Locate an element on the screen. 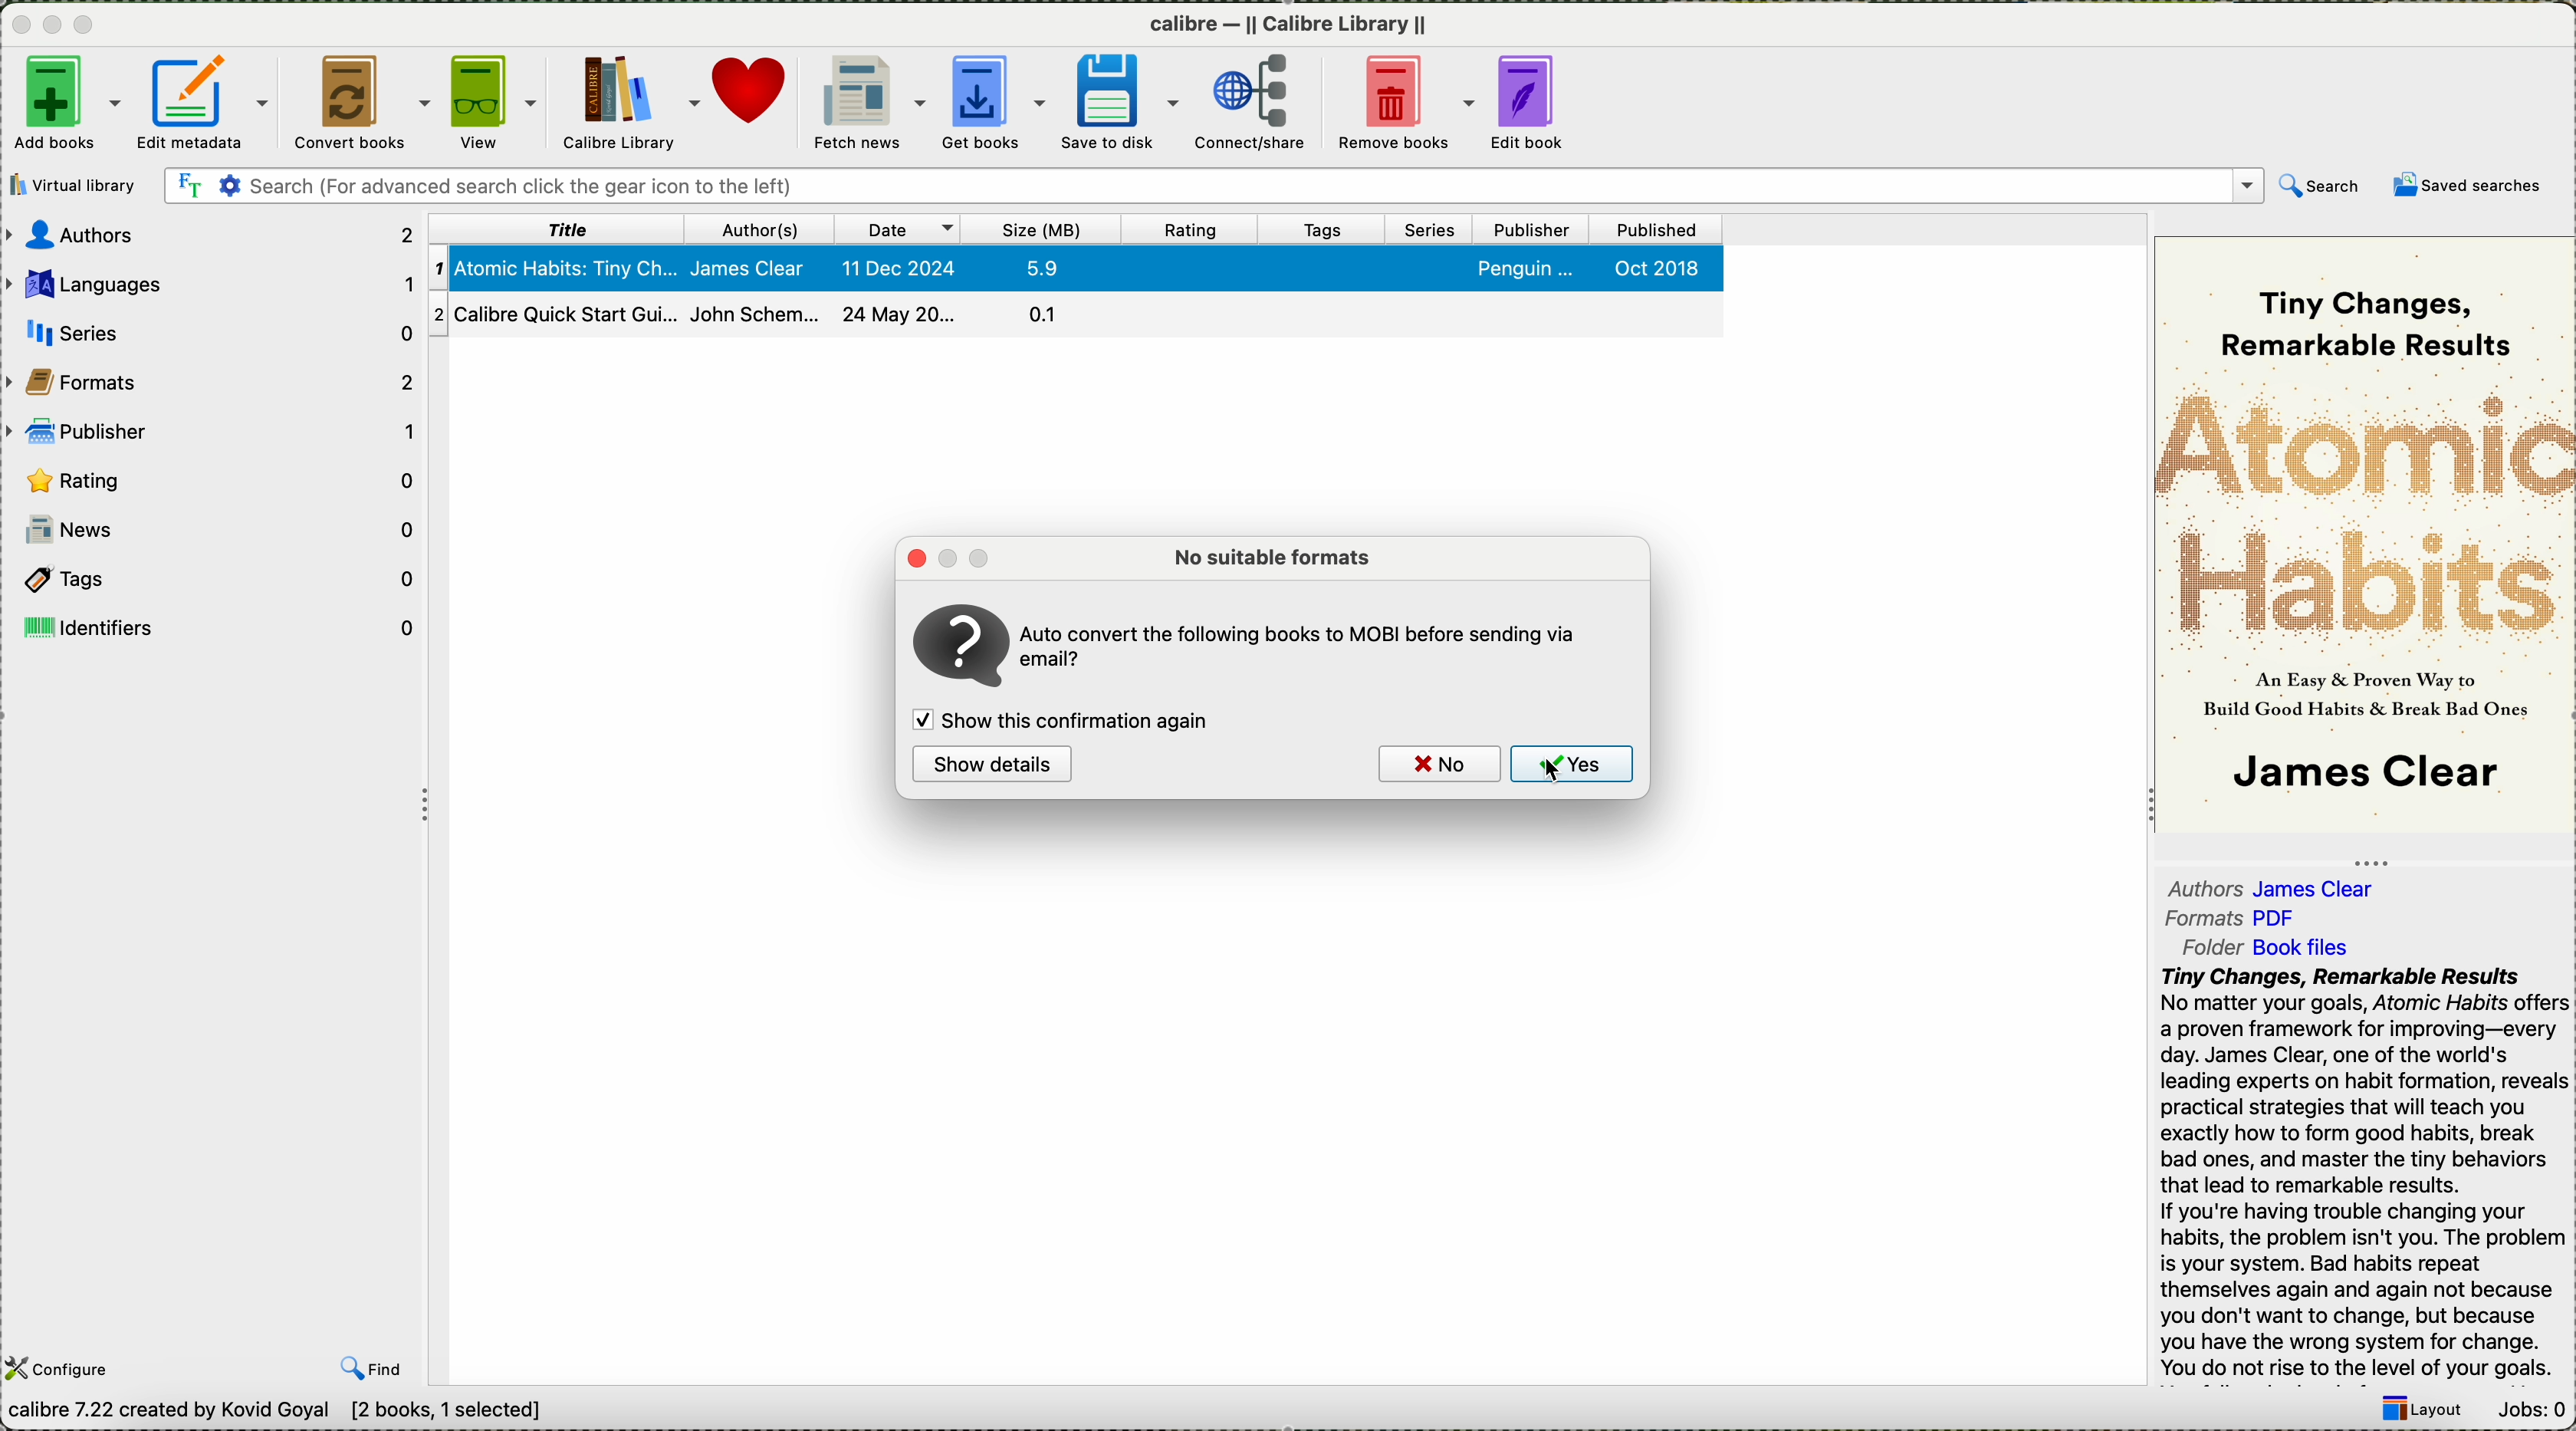 The height and width of the screenshot is (1431, 2576). minimize is located at coordinates (59, 27).